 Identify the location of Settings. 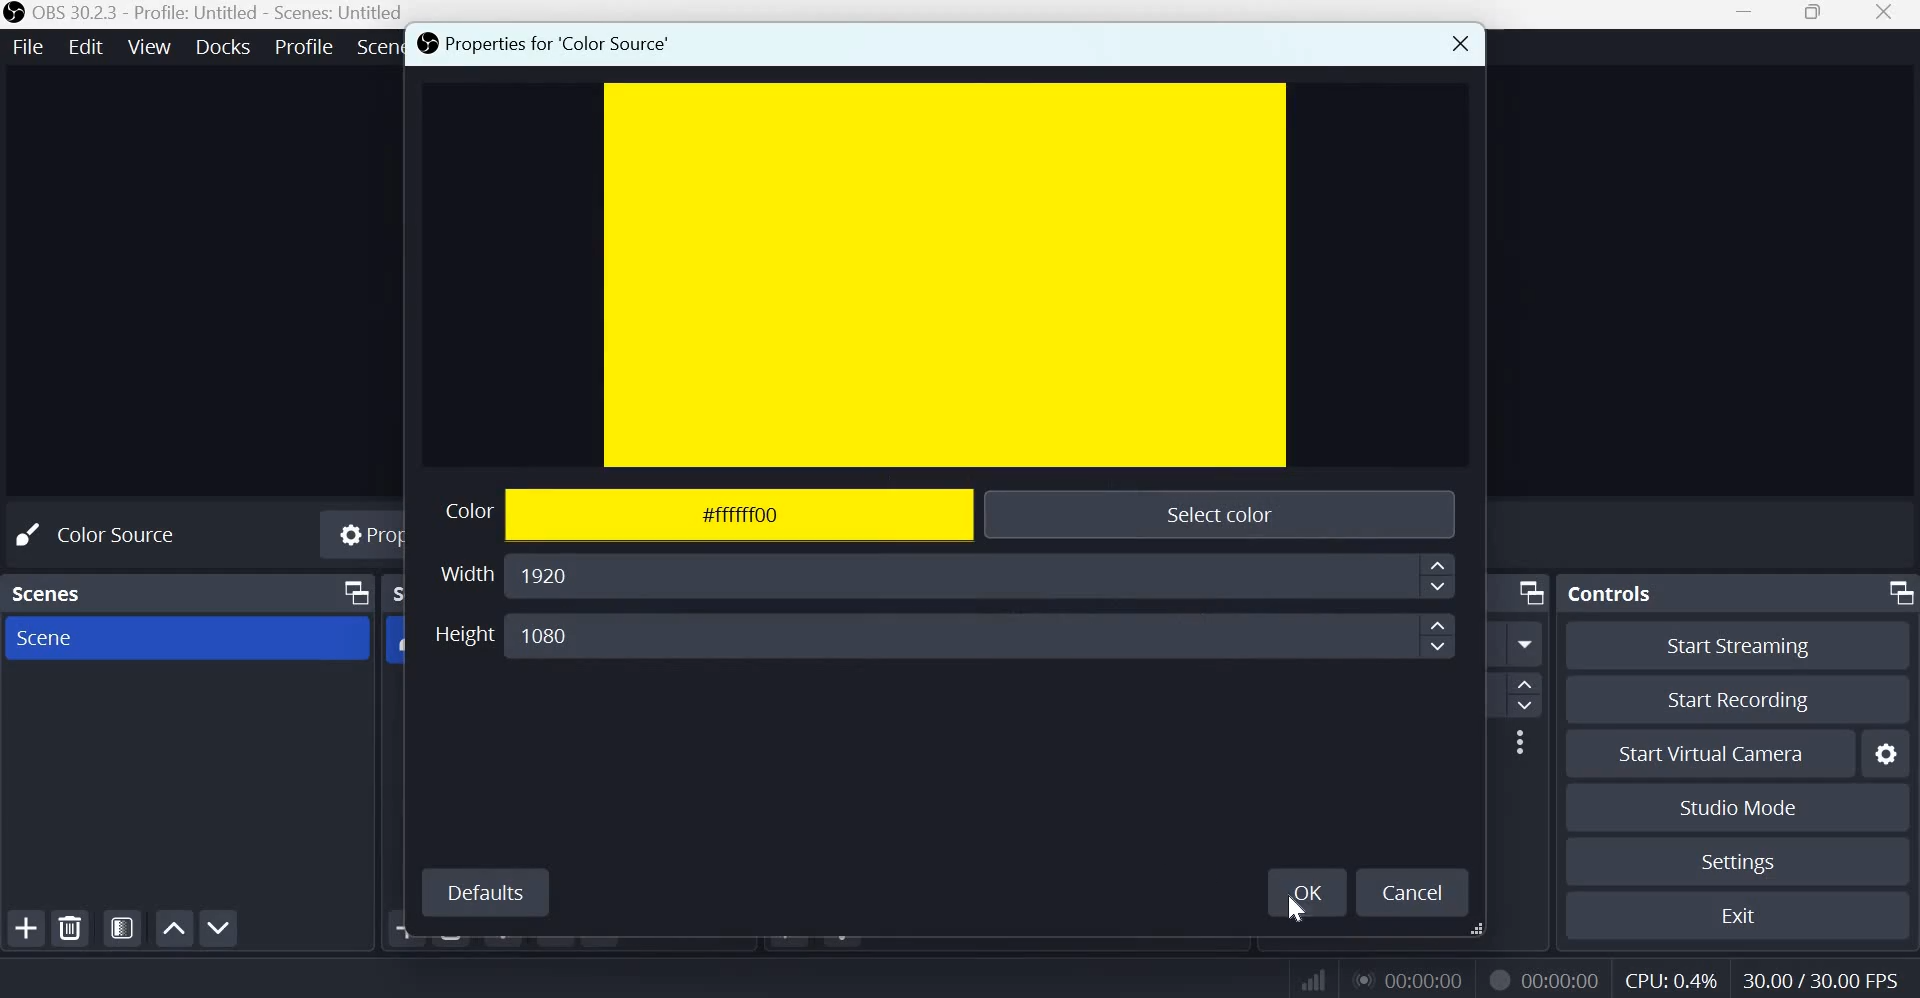
(1736, 862).